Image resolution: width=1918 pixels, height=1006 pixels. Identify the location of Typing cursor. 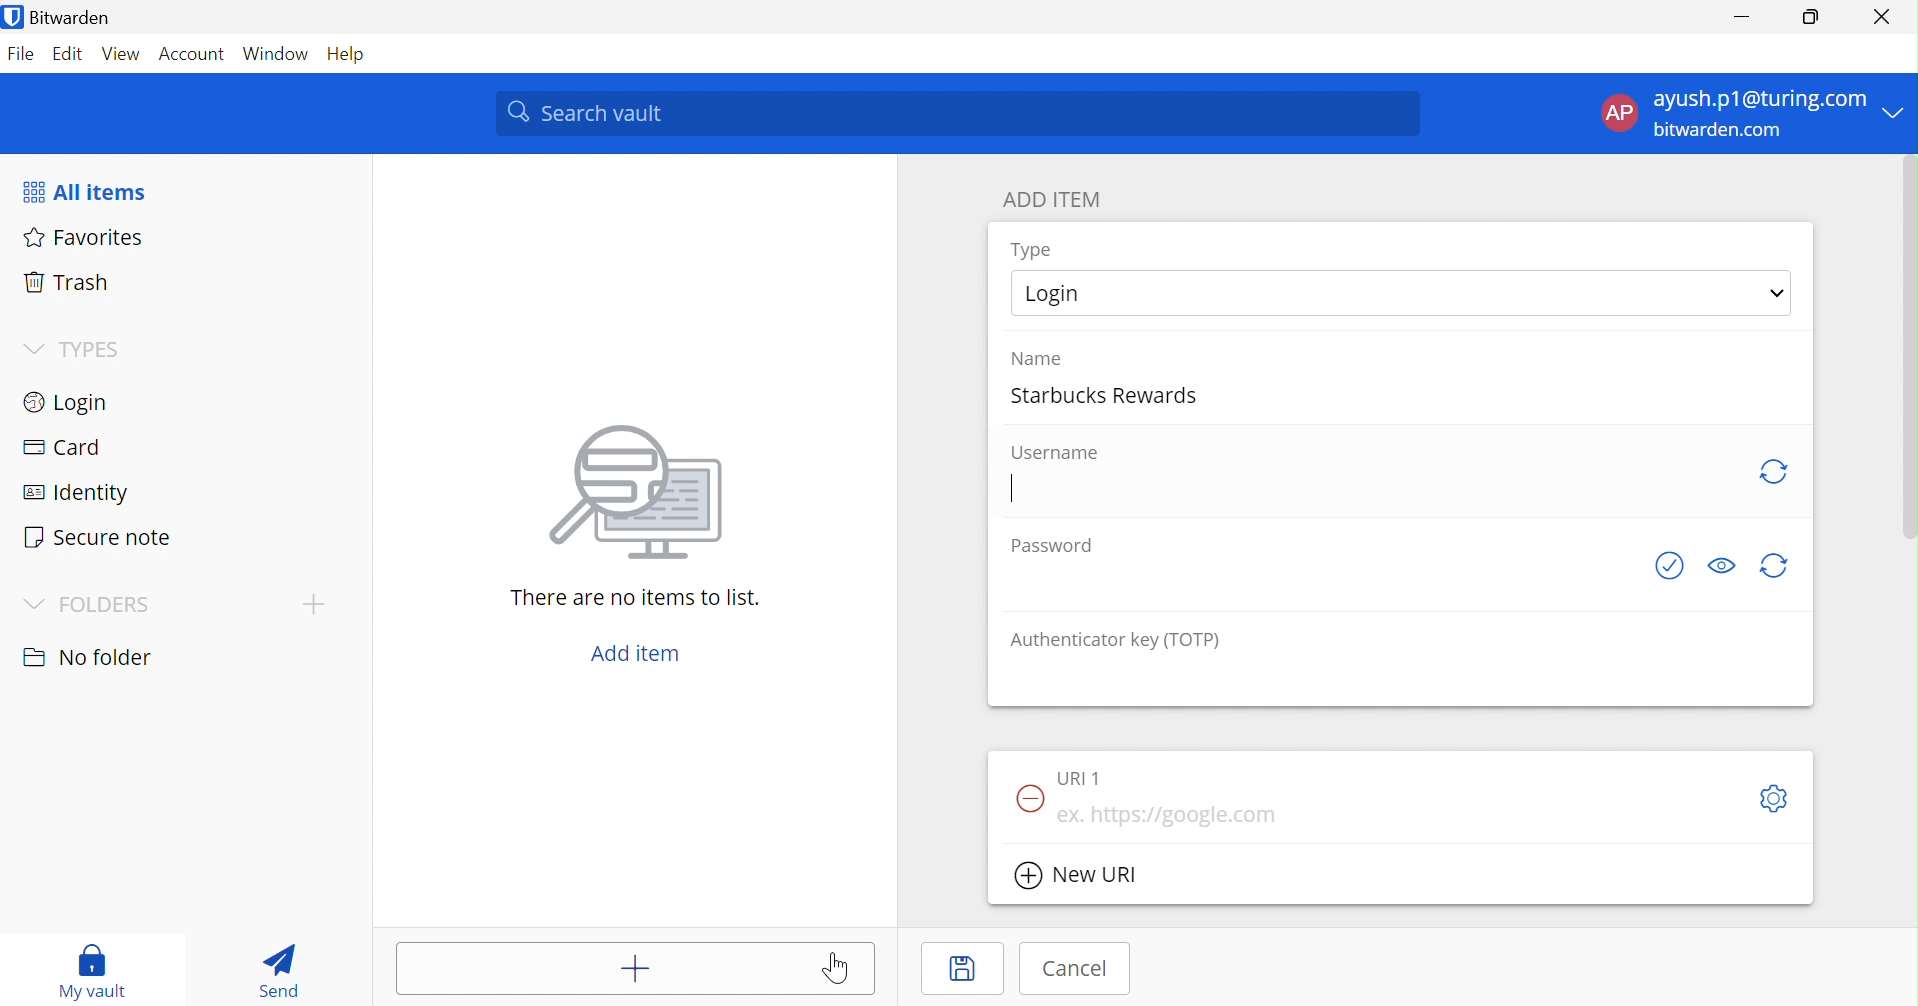
(1015, 489).